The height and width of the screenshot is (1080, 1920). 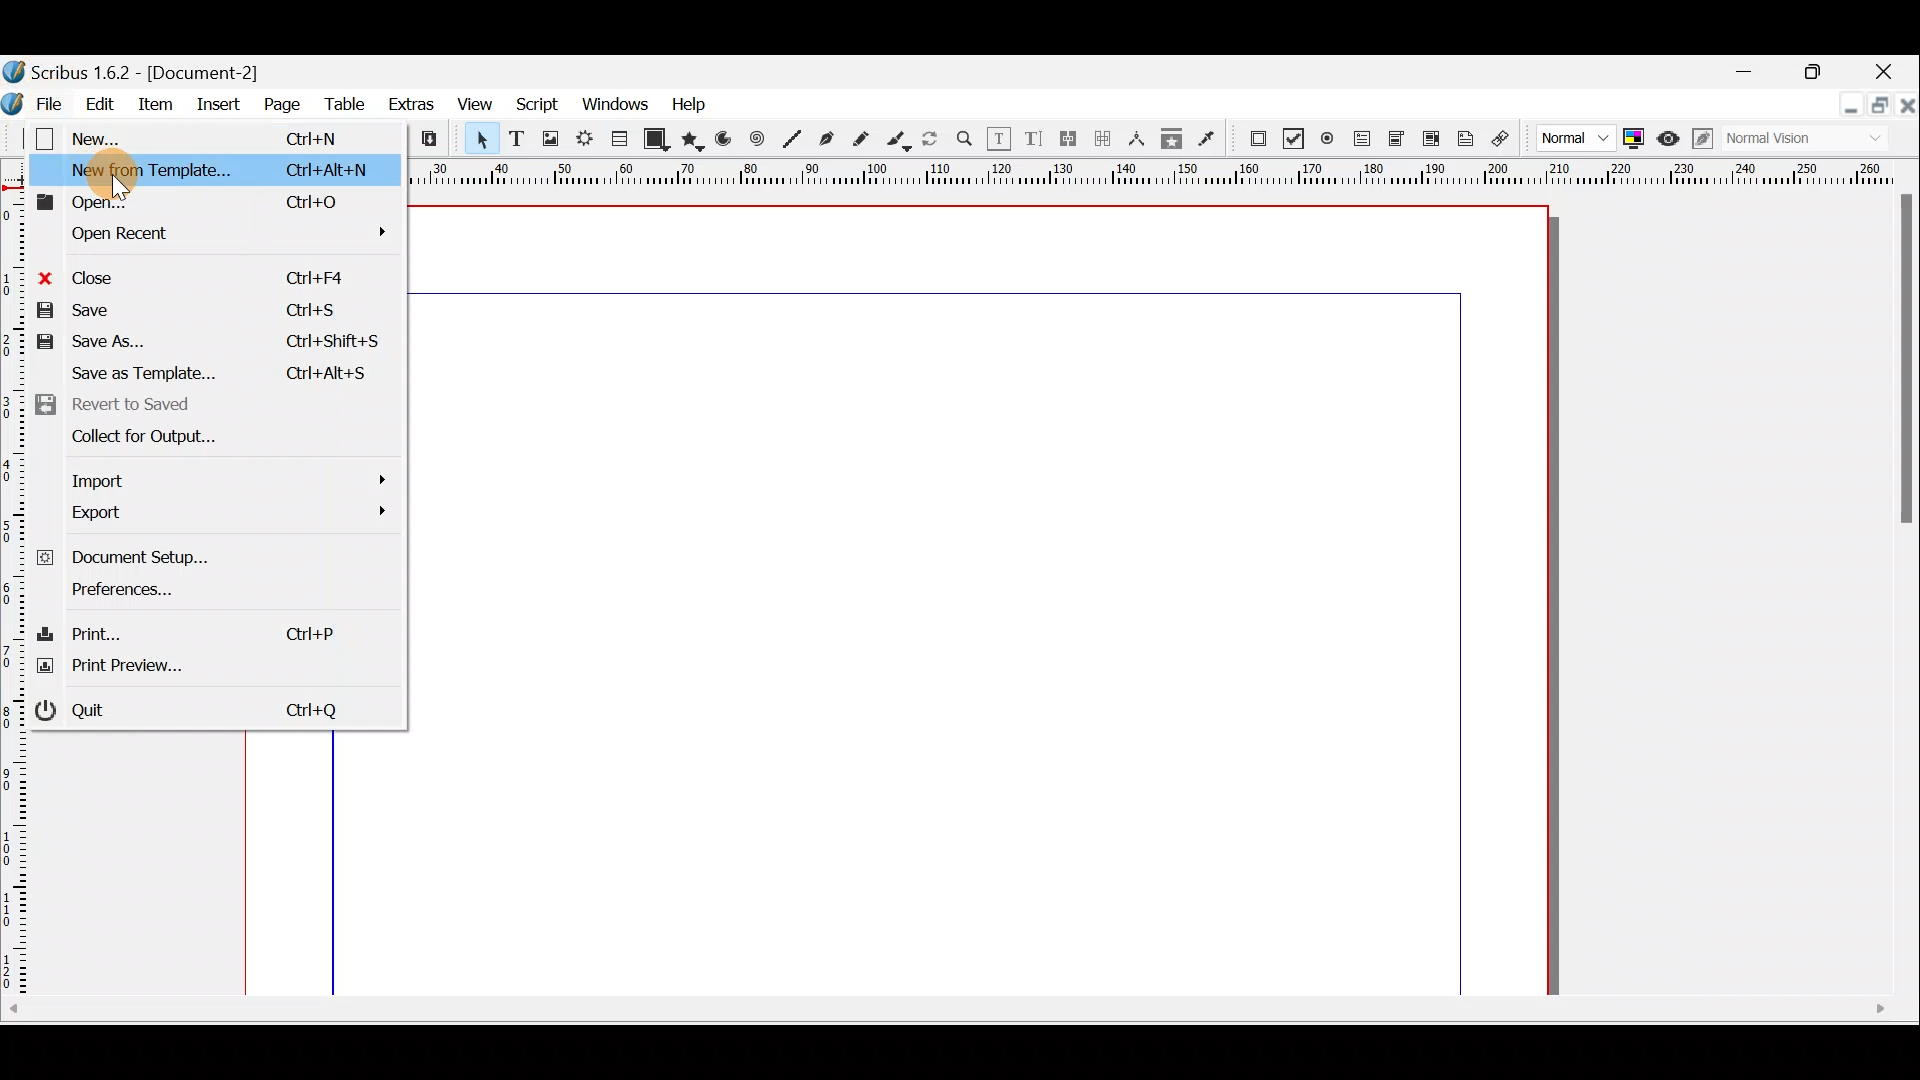 What do you see at coordinates (1328, 137) in the screenshot?
I see `PDF radio button` at bounding box center [1328, 137].